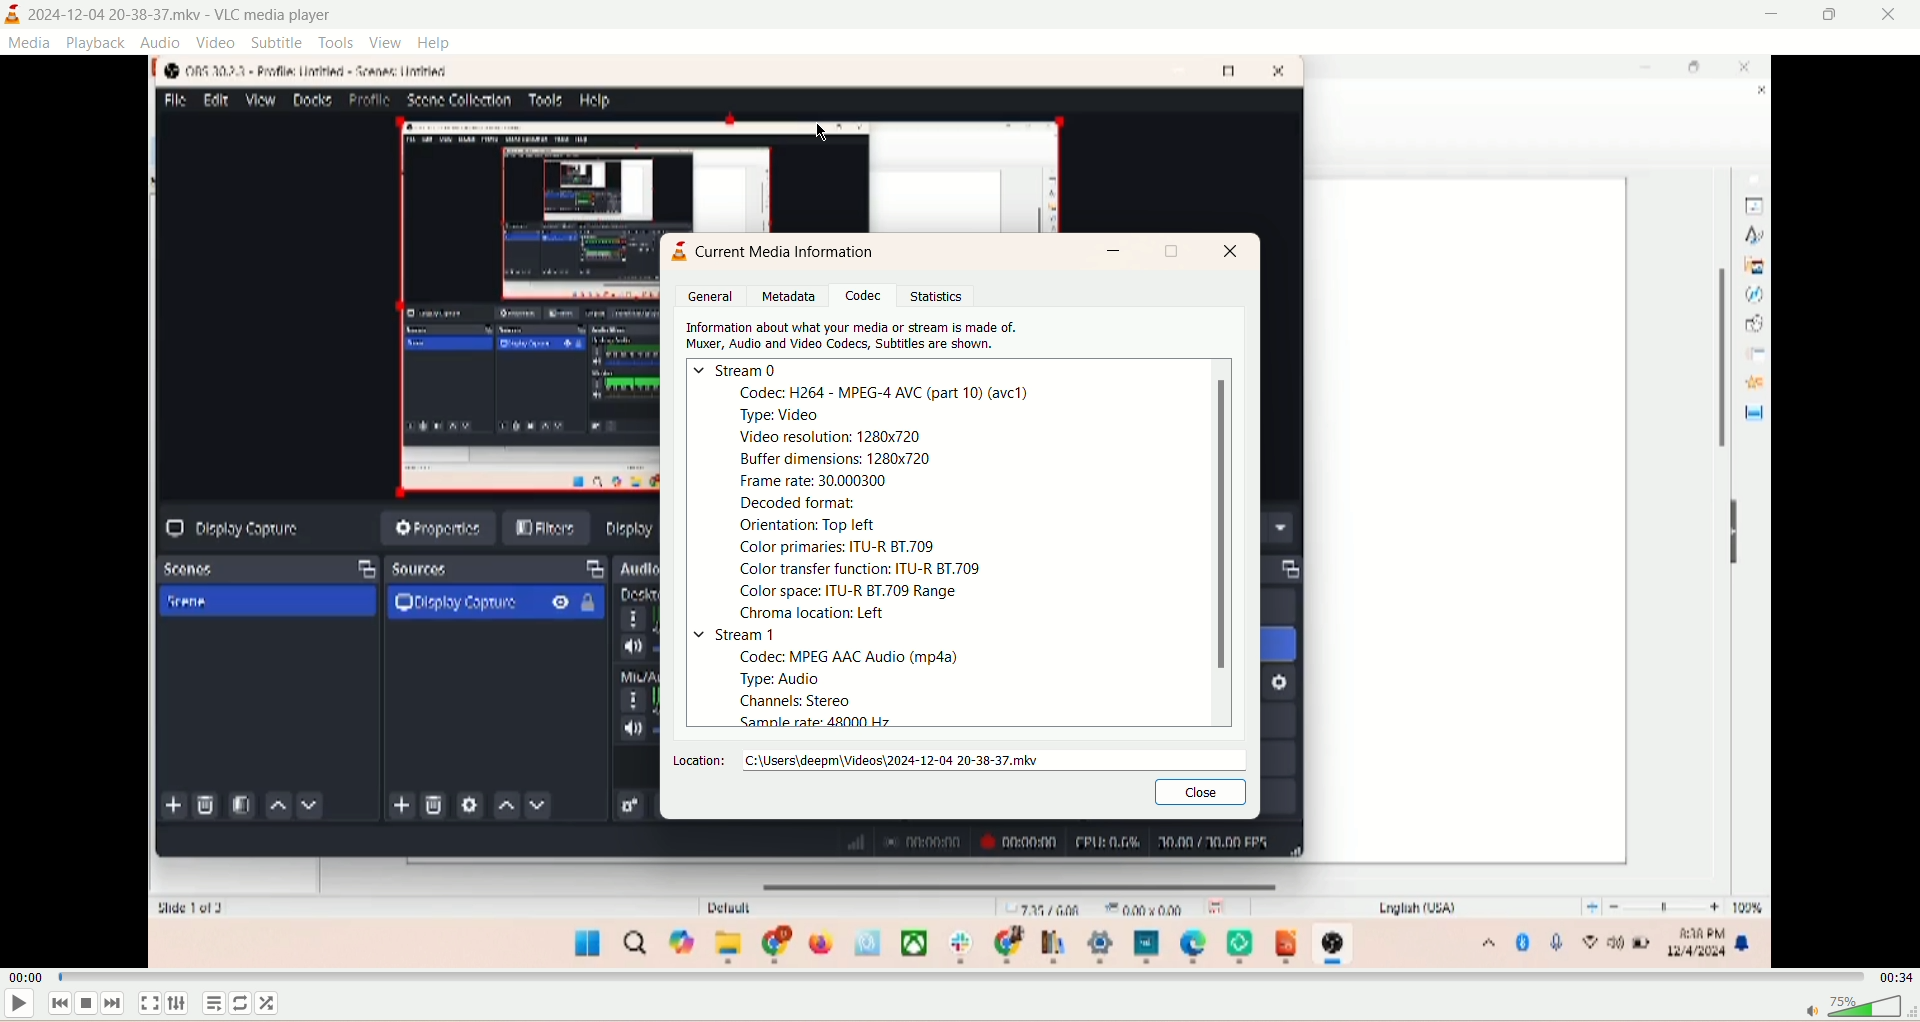  I want to click on minimize, so click(1771, 15).